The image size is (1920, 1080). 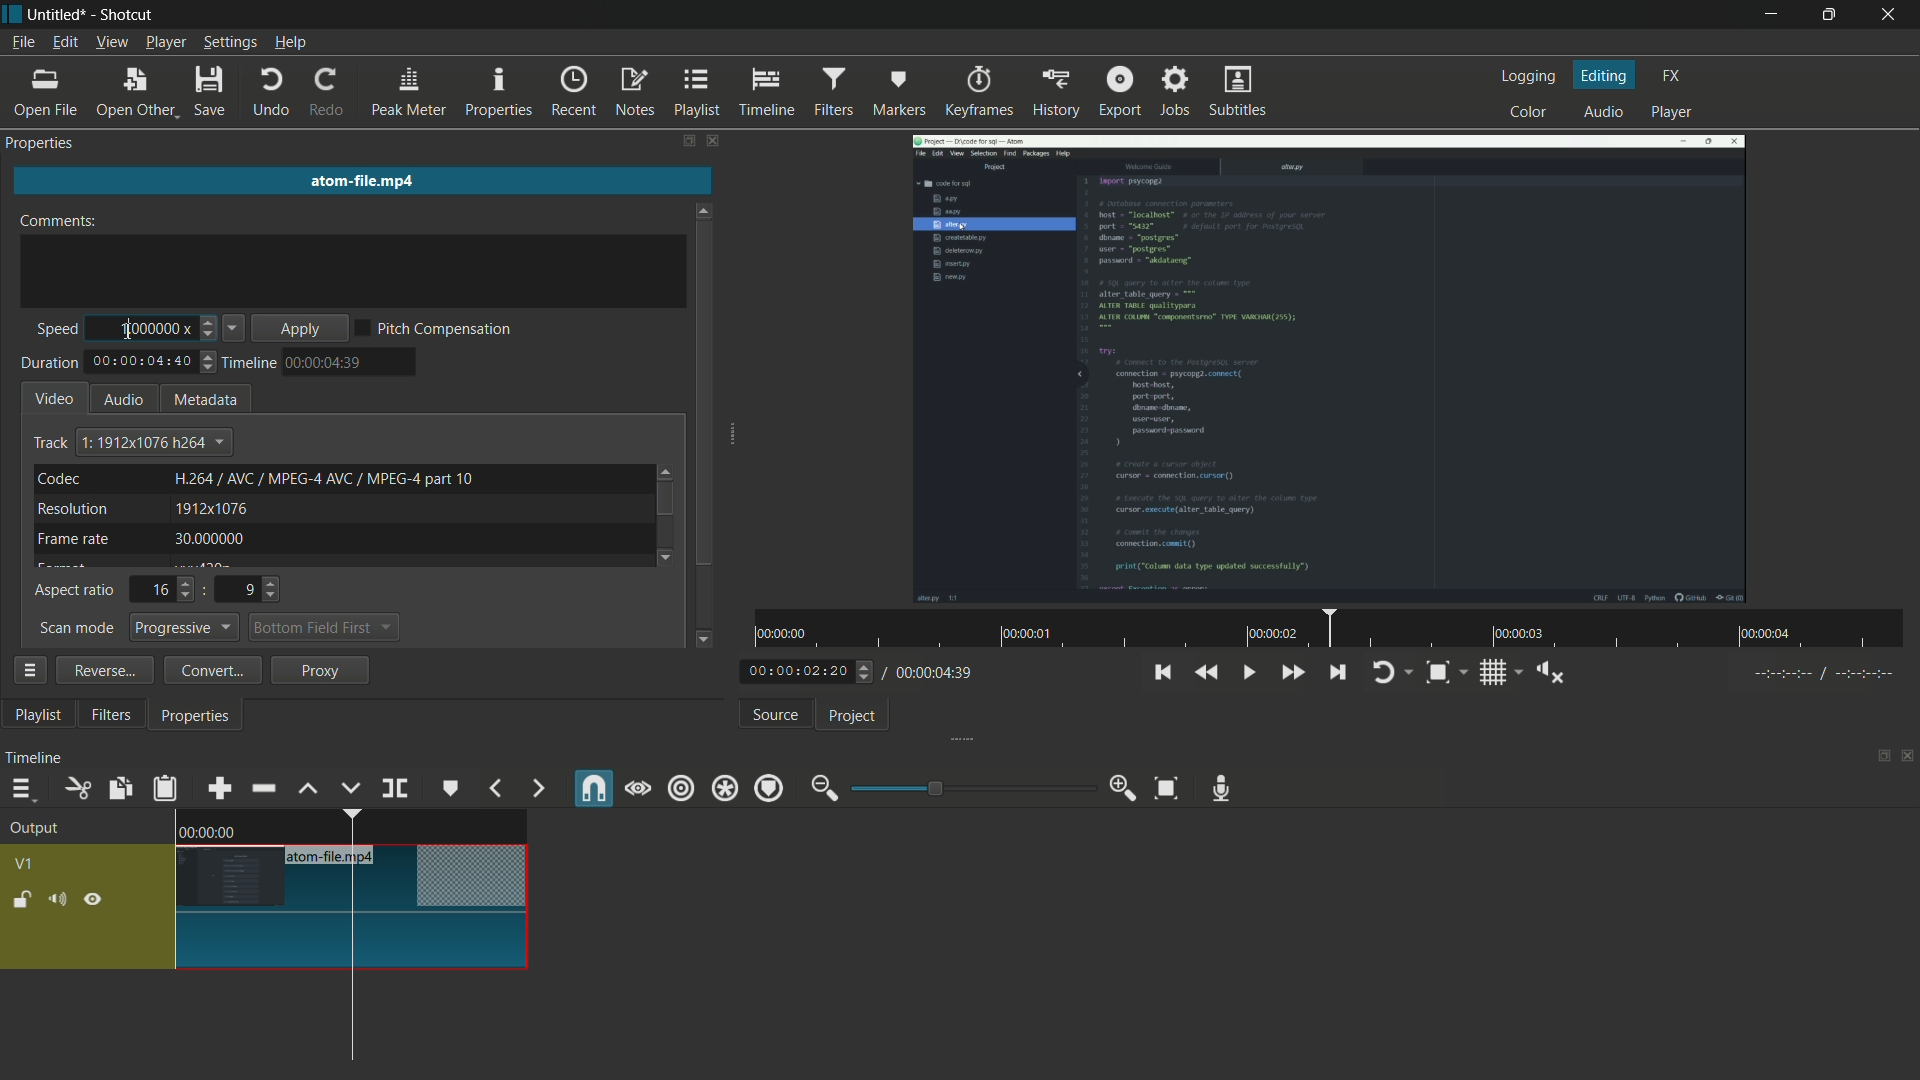 I want to click on change layout, so click(x=687, y=142).